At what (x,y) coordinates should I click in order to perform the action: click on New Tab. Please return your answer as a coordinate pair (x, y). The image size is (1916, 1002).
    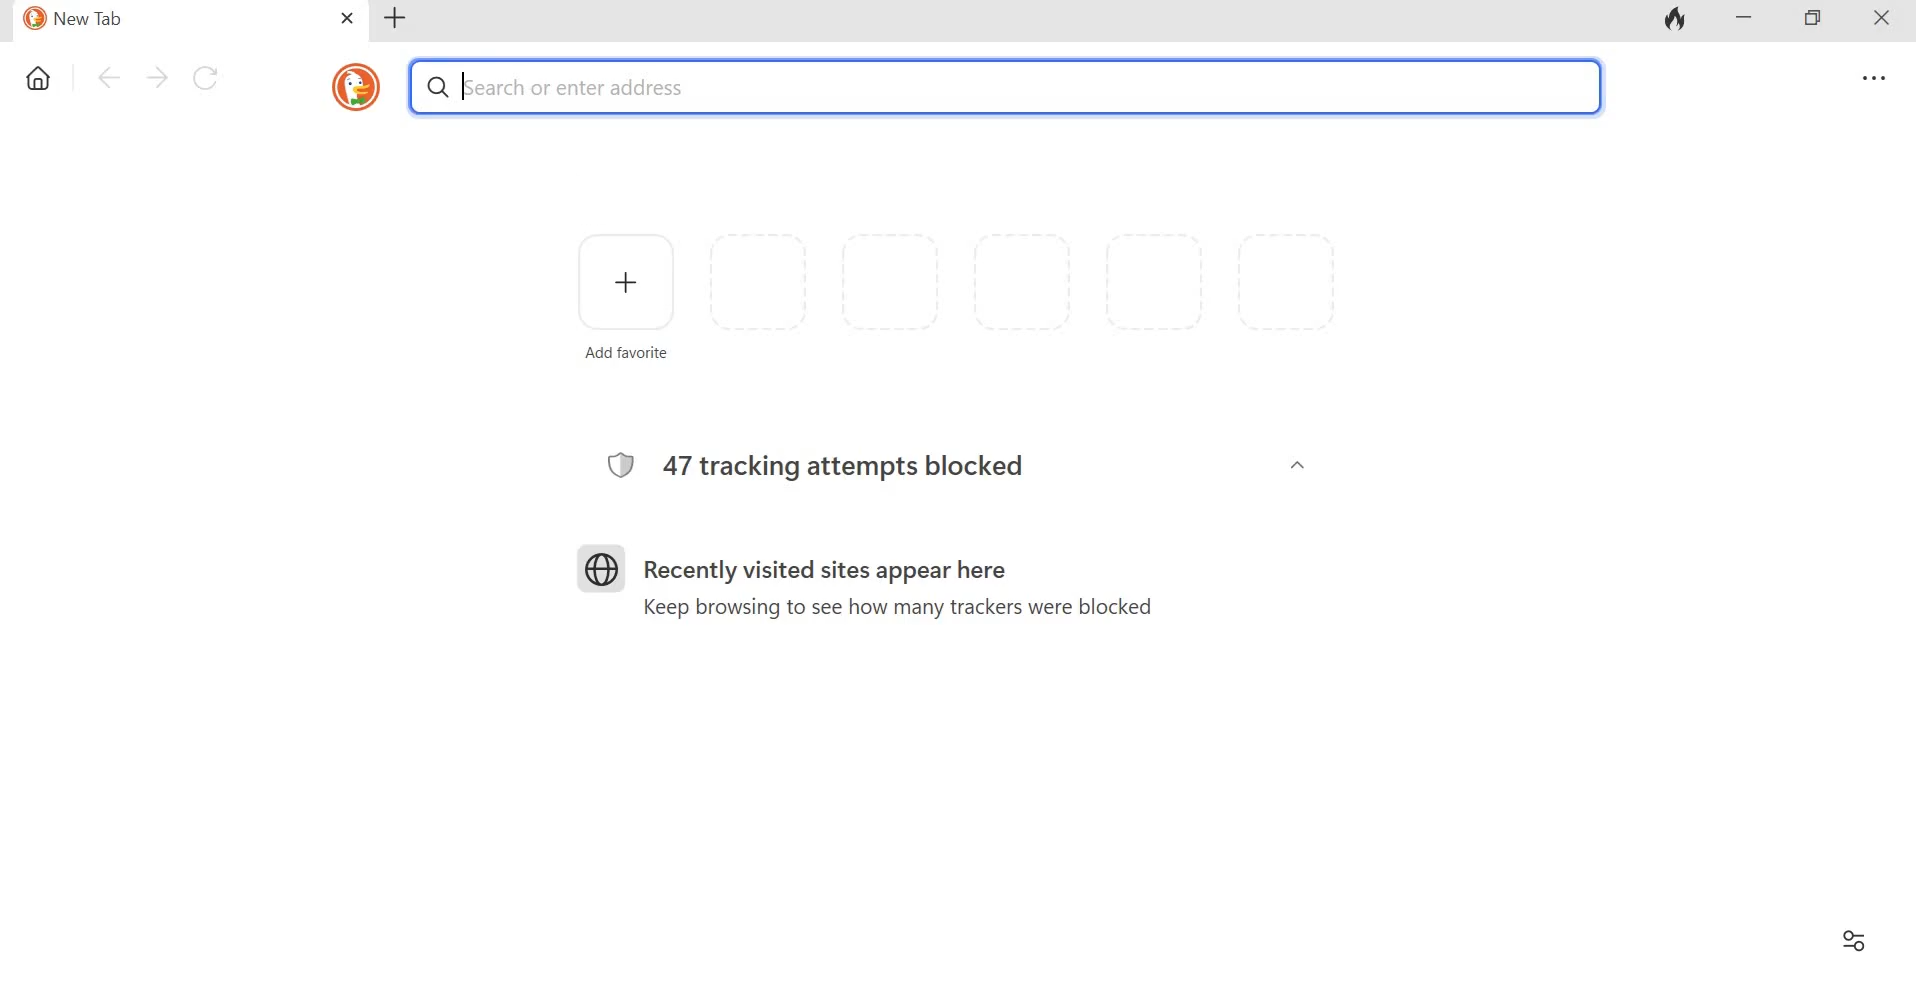
    Looking at the image, I should click on (176, 21).